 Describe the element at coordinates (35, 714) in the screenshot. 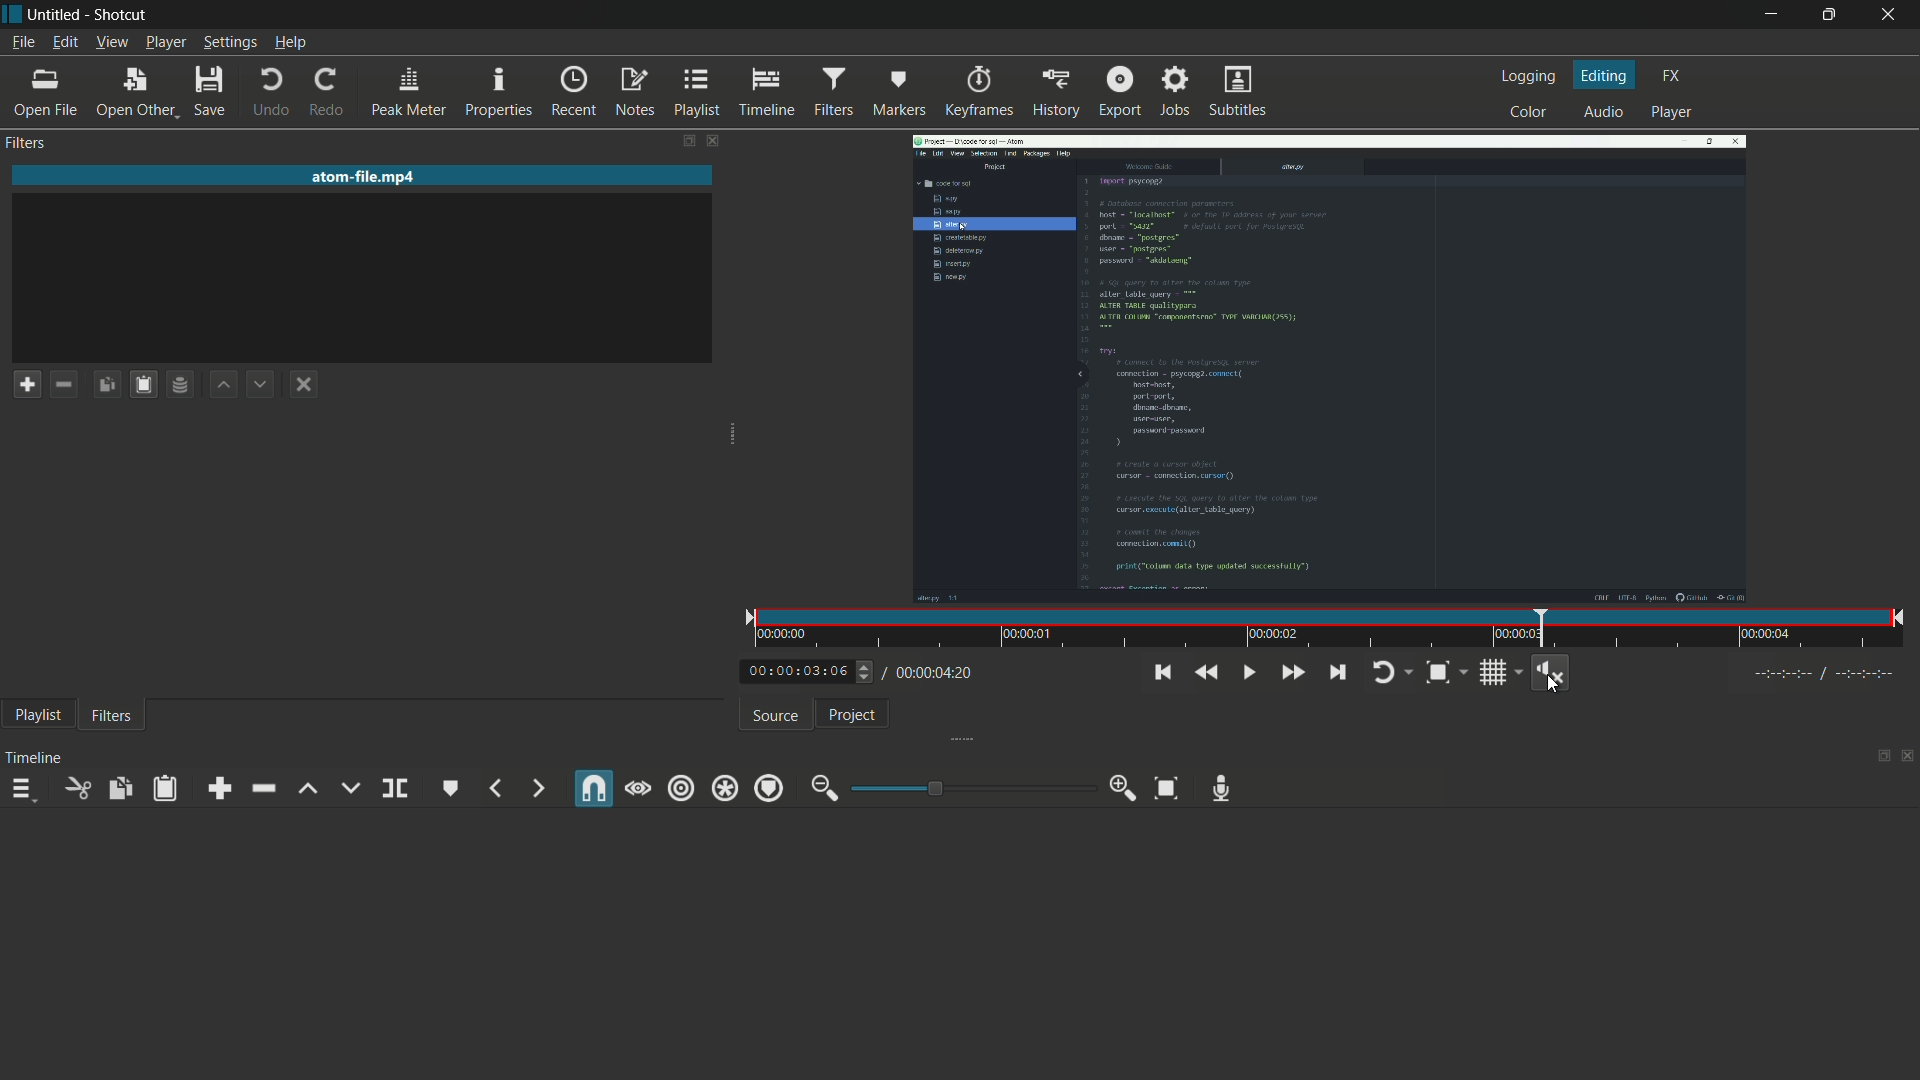

I see `playlist` at that location.